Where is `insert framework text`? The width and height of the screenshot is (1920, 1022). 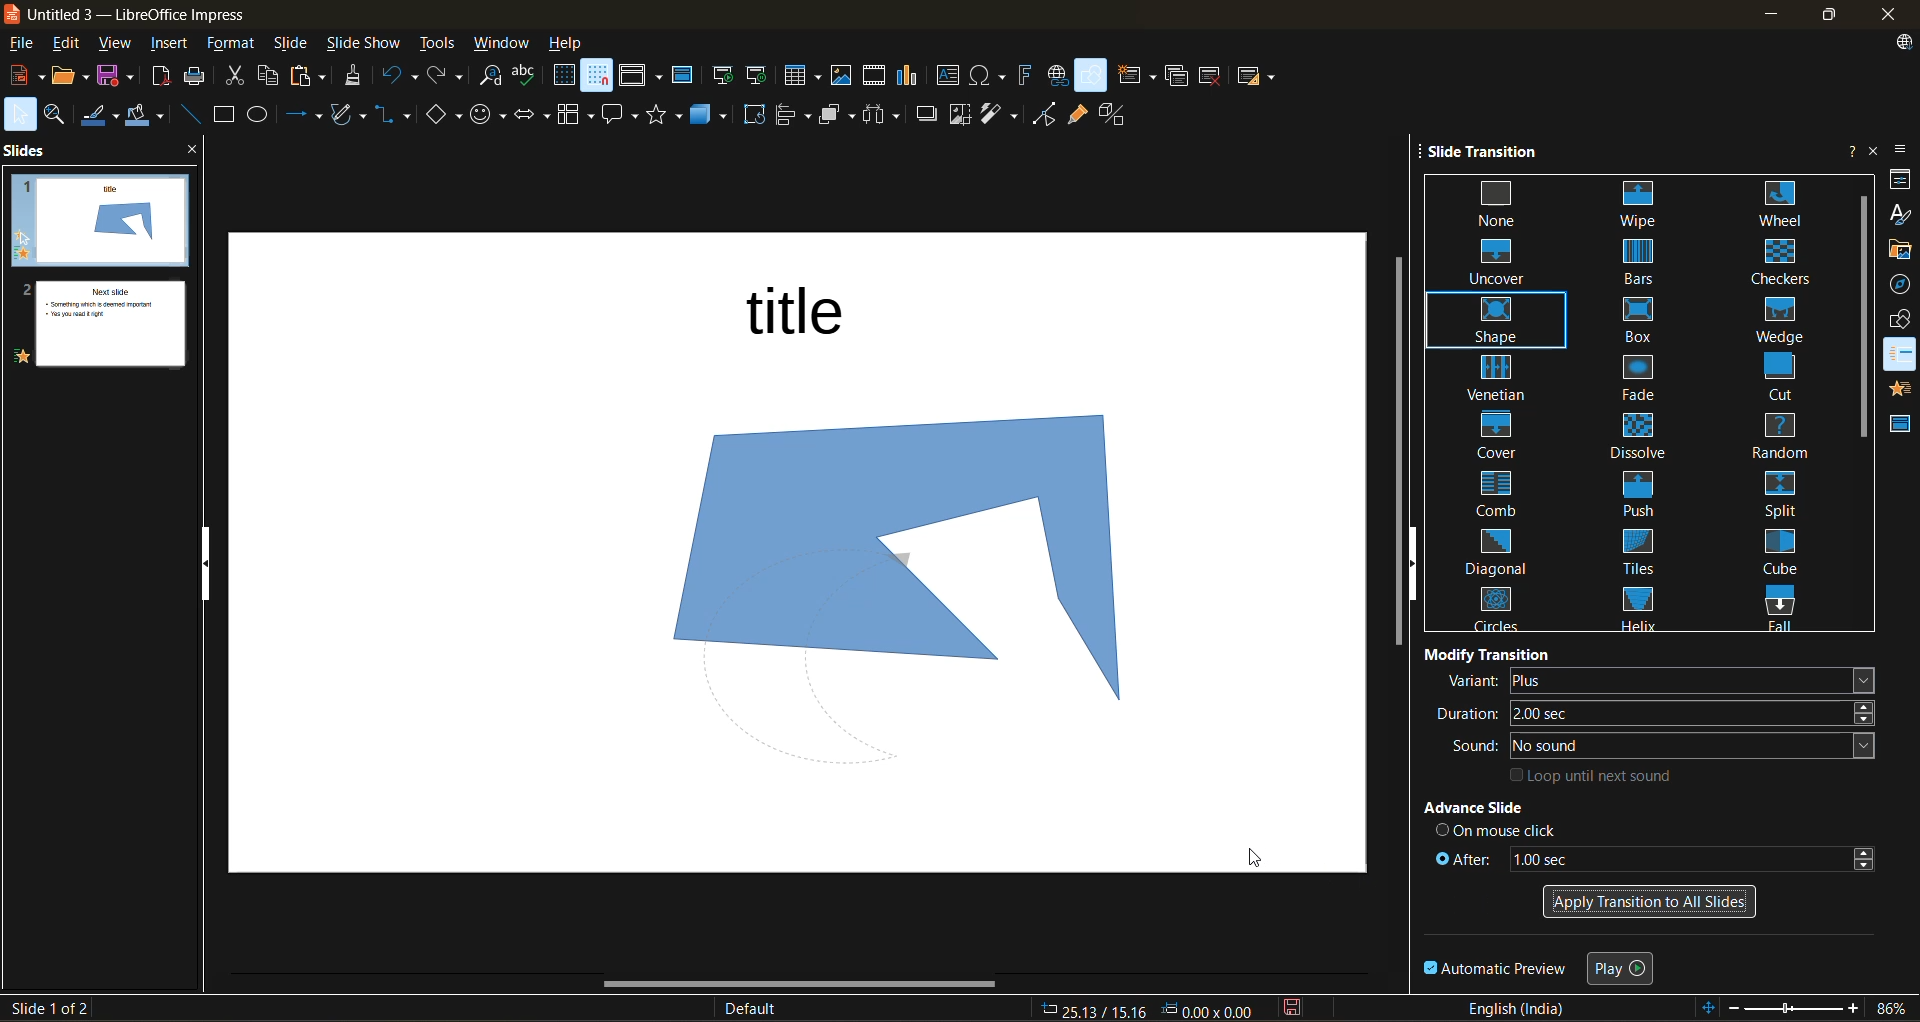
insert framework text is located at coordinates (1027, 77).